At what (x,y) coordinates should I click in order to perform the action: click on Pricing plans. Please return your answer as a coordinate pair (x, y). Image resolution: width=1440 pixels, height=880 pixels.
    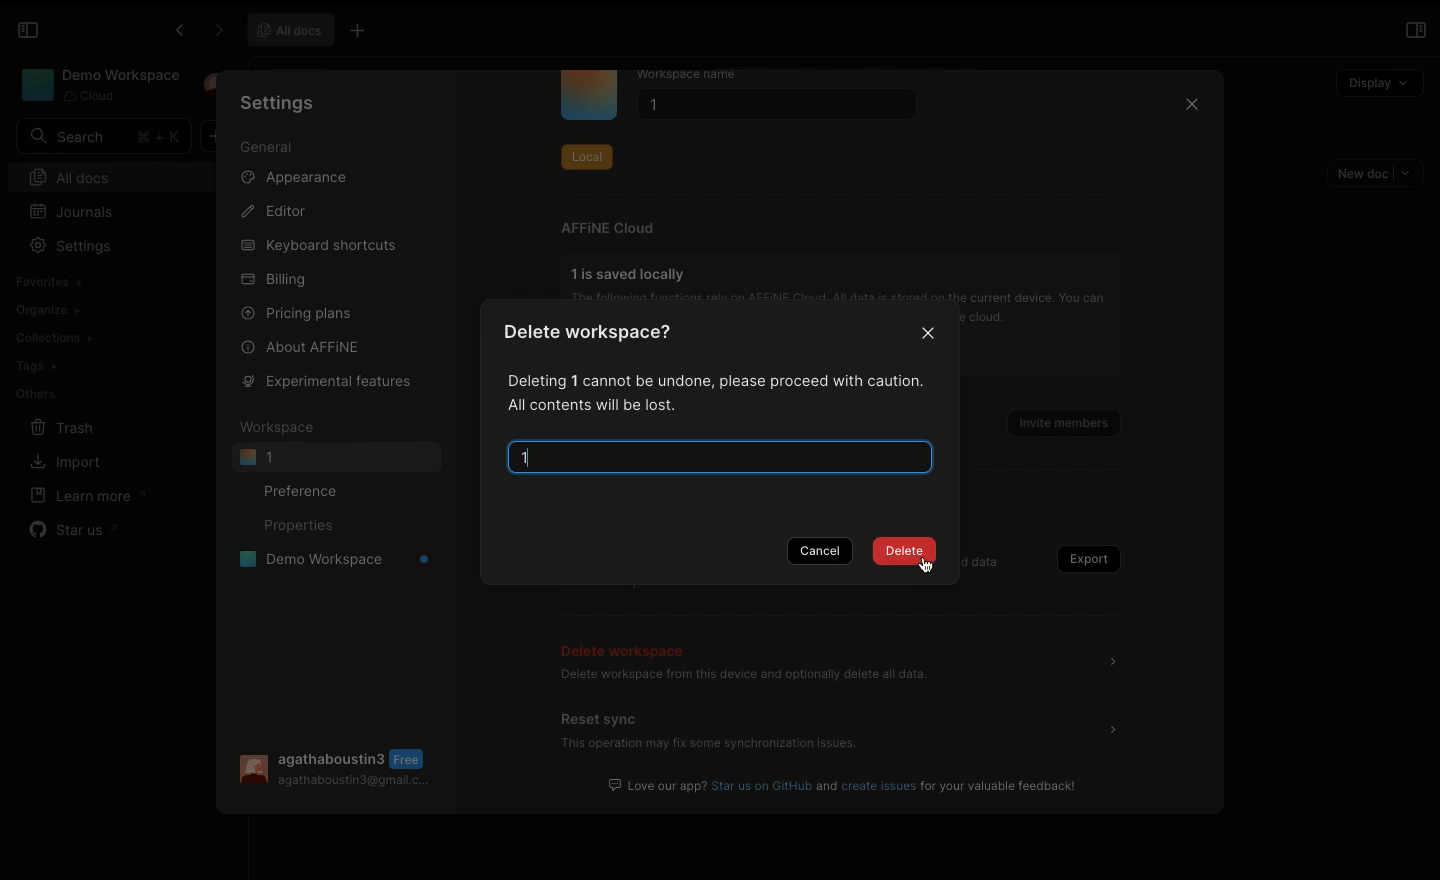
    Looking at the image, I should click on (298, 312).